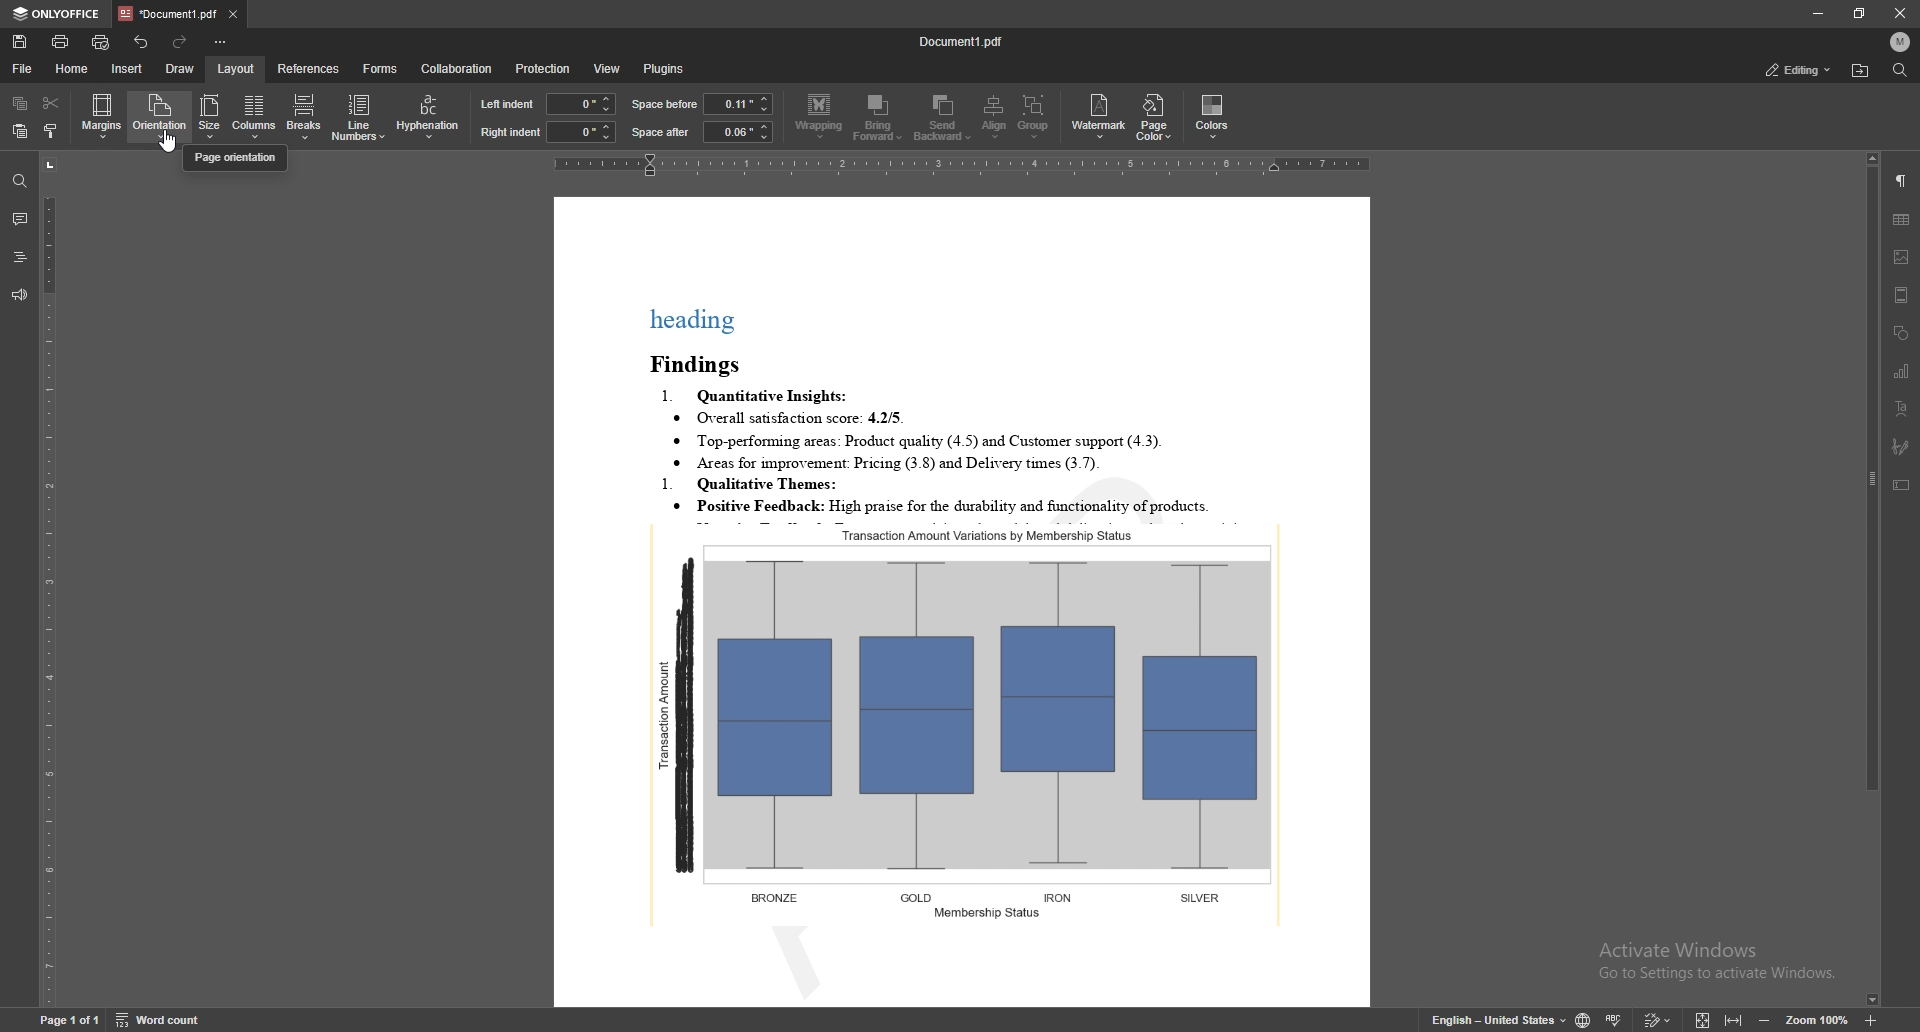  Describe the element at coordinates (1153, 118) in the screenshot. I see `page color` at that location.